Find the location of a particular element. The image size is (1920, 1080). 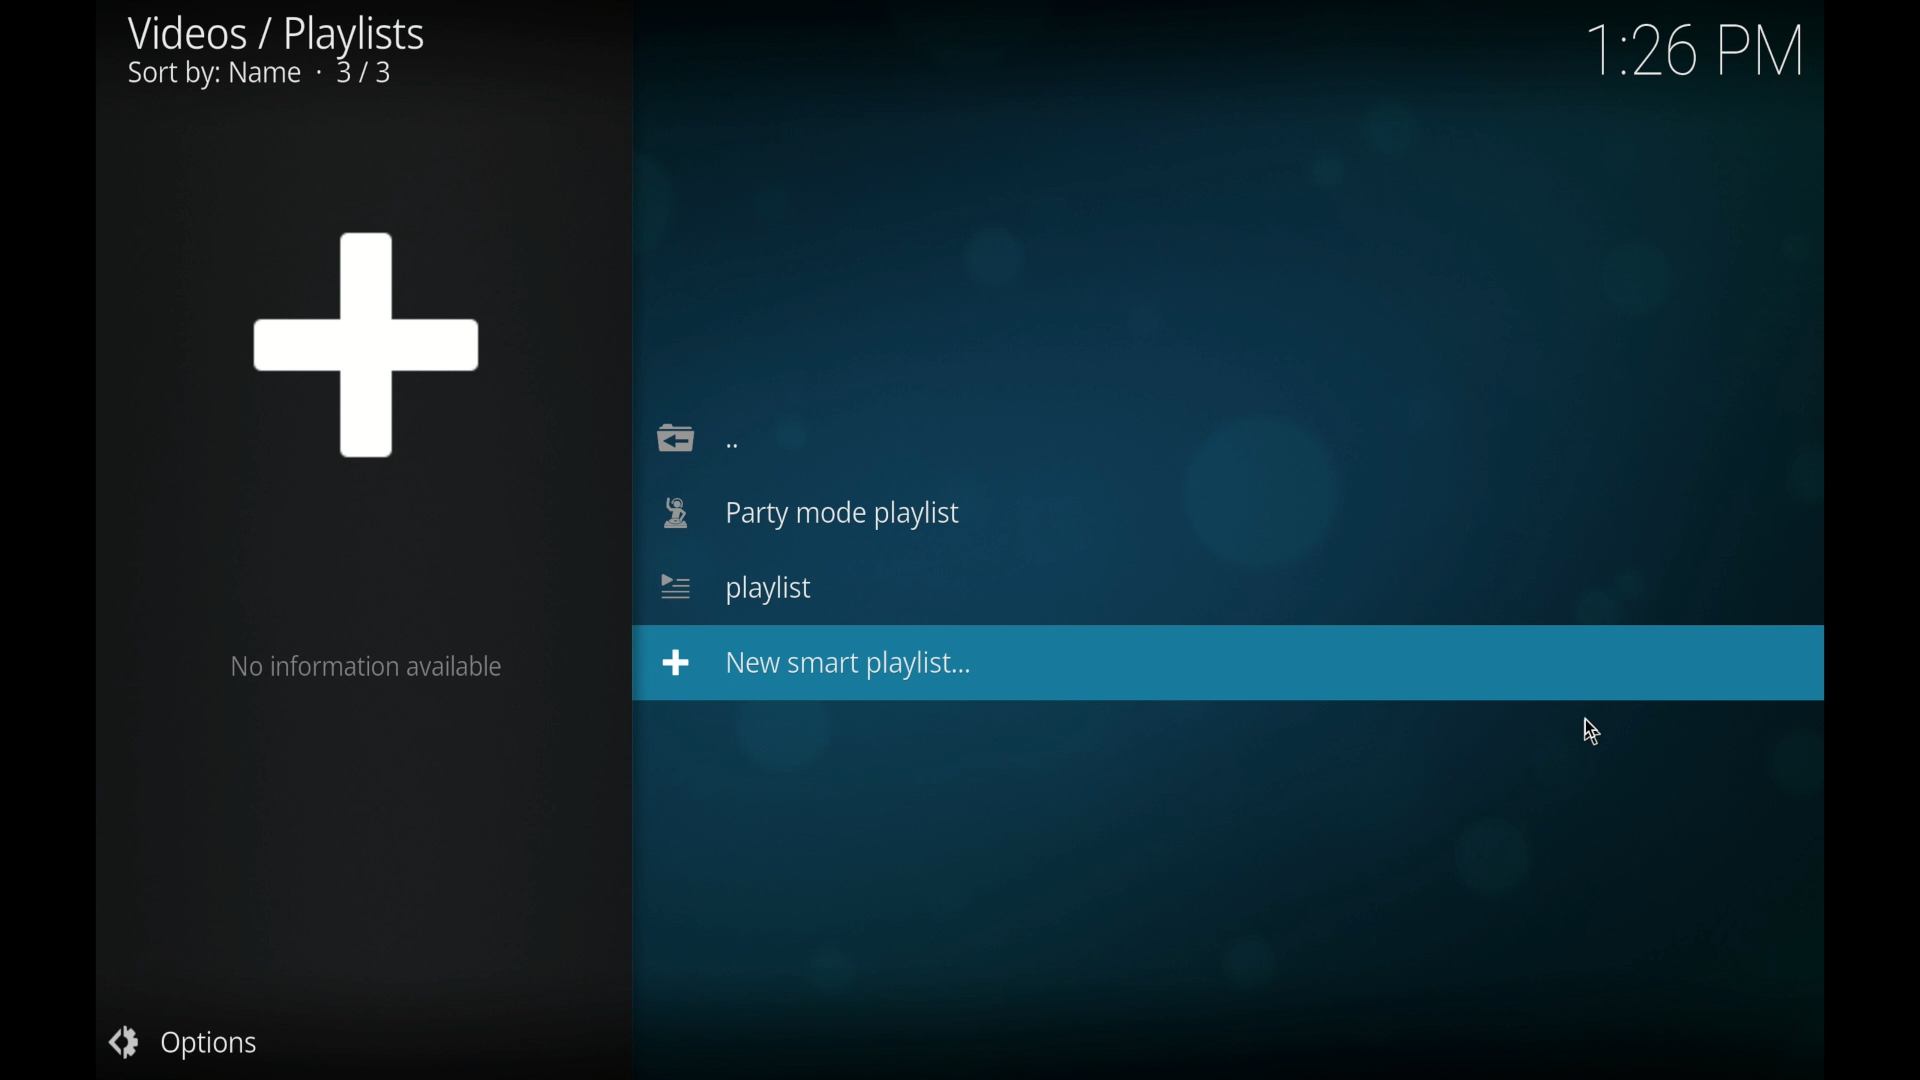

plus sign icon is located at coordinates (366, 344).